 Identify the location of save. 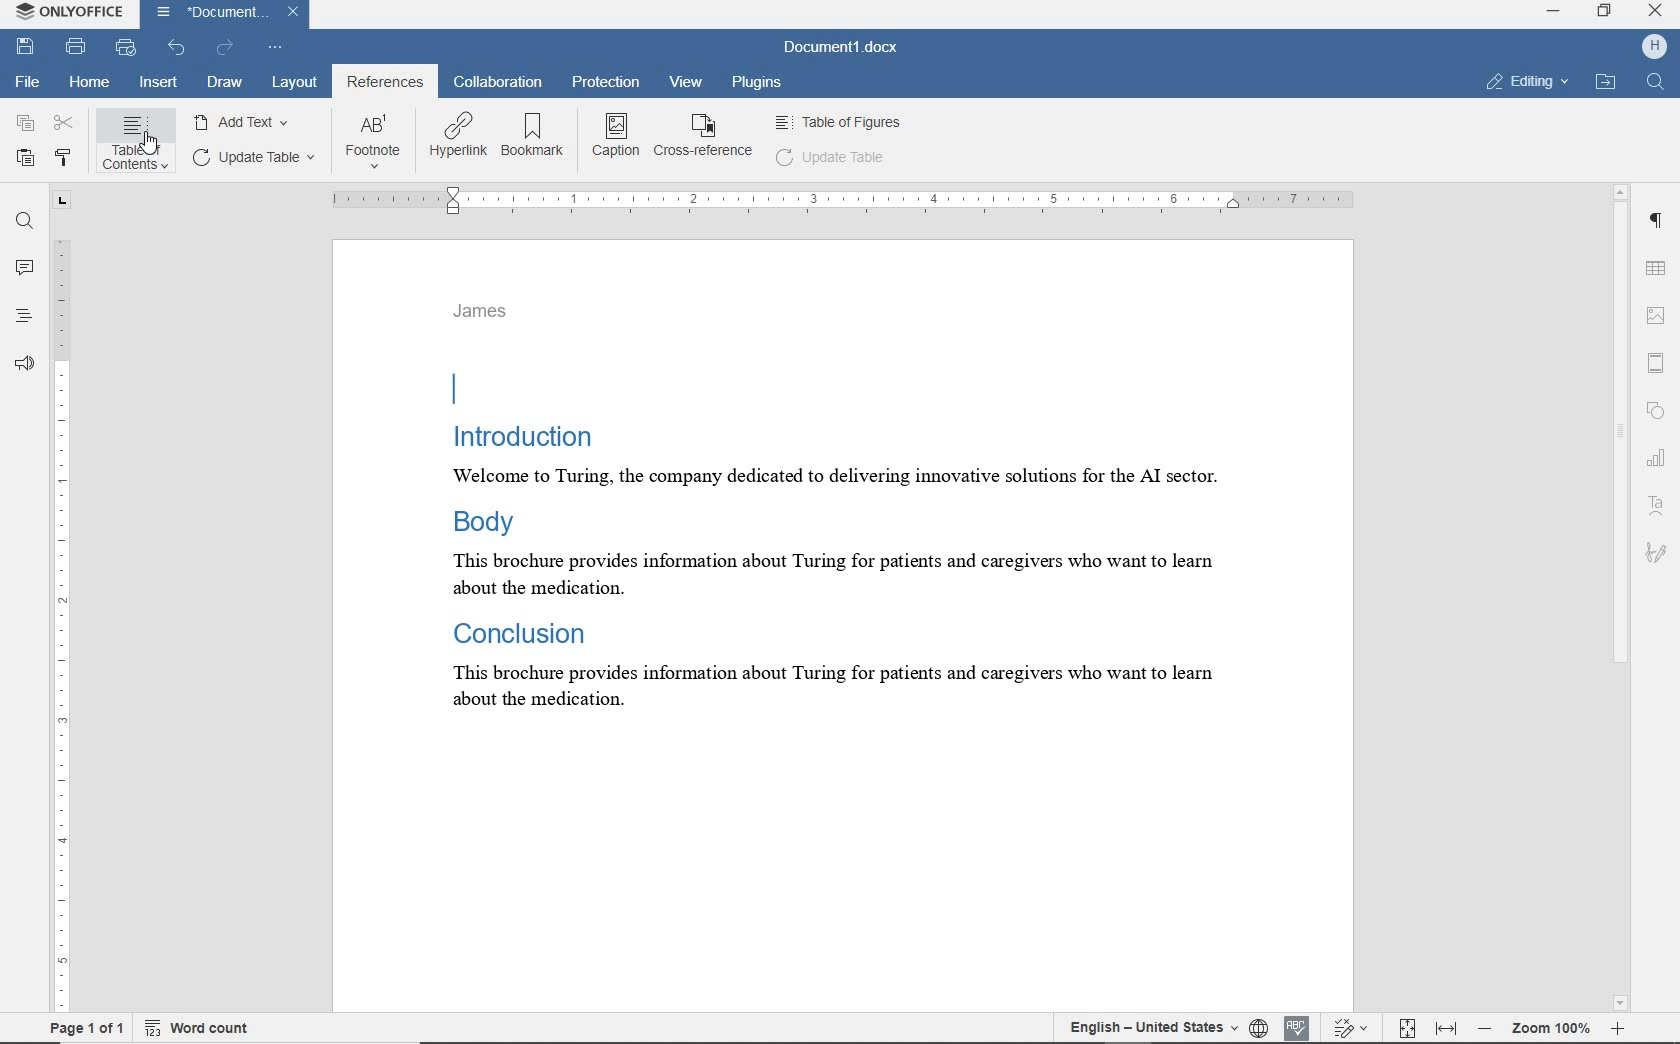
(28, 48).